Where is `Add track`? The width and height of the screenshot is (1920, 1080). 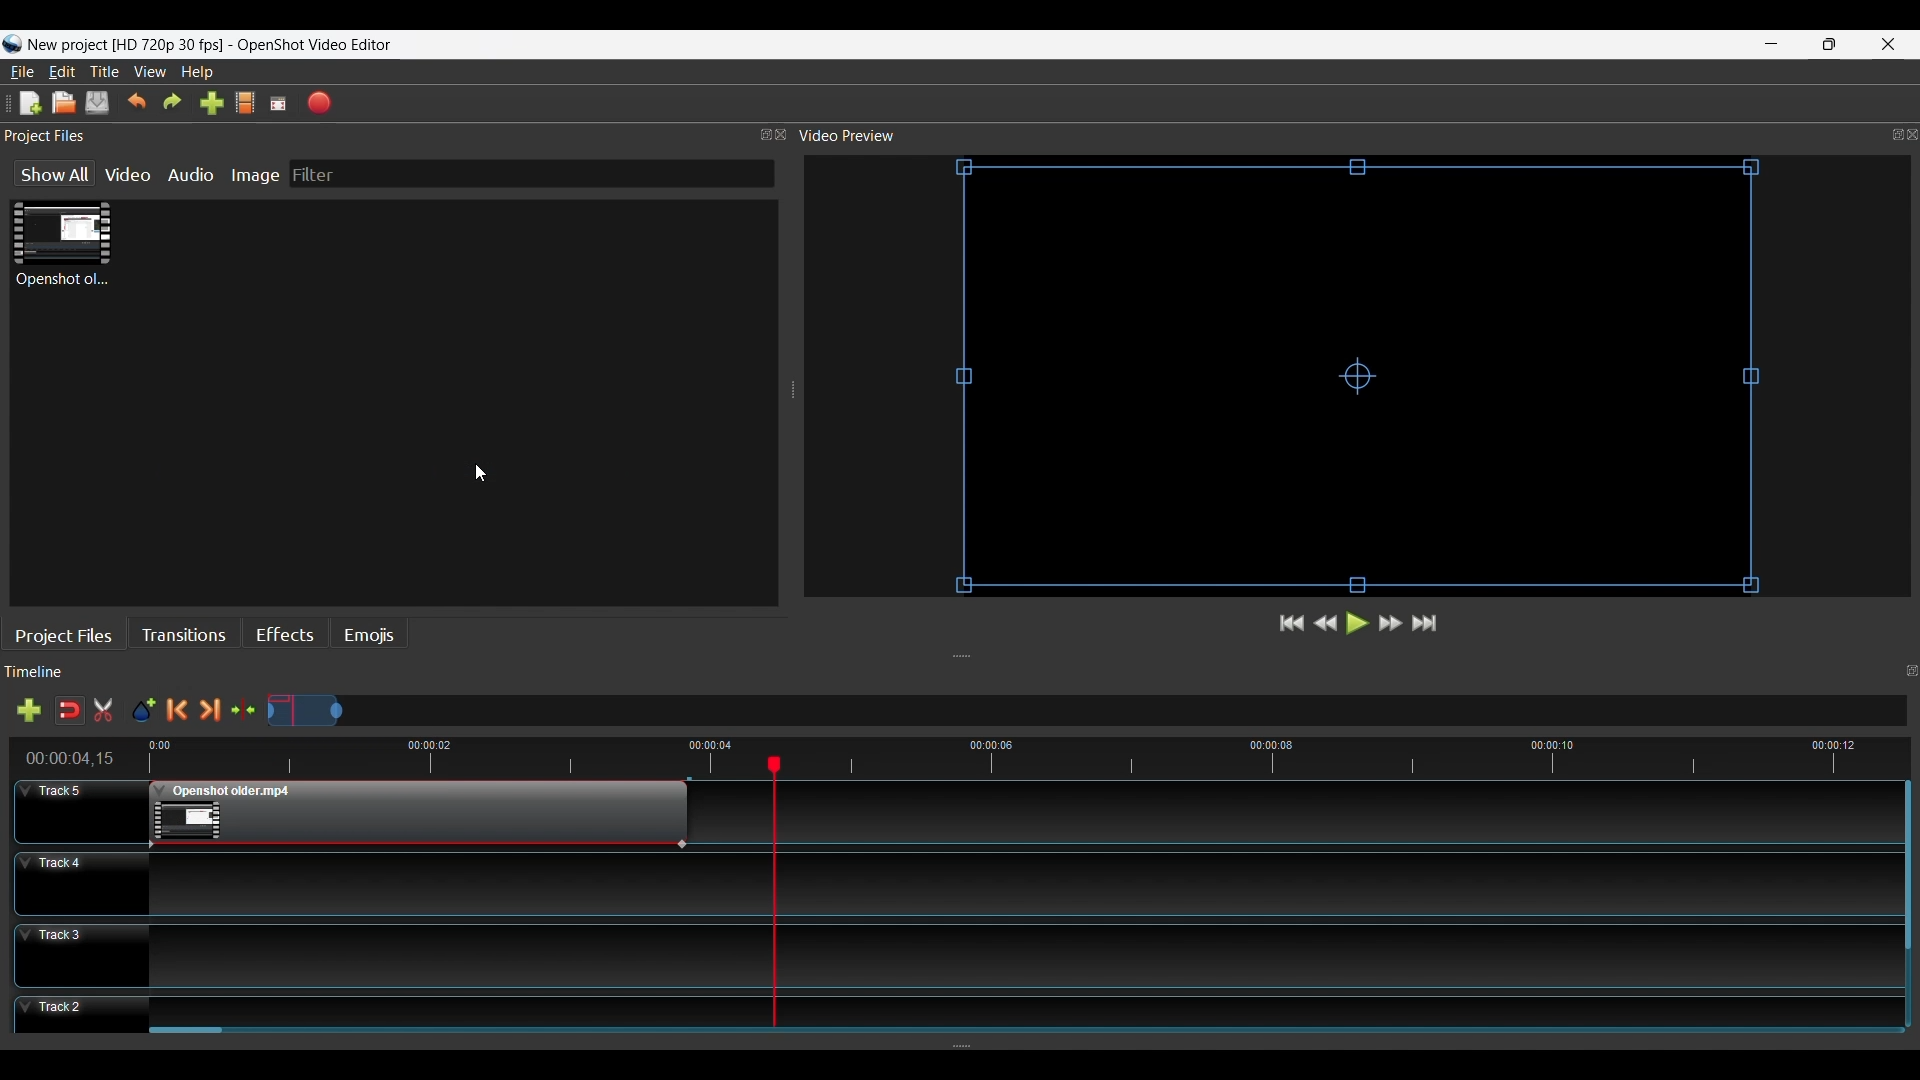
Add track is located at coordinates (25, 712).